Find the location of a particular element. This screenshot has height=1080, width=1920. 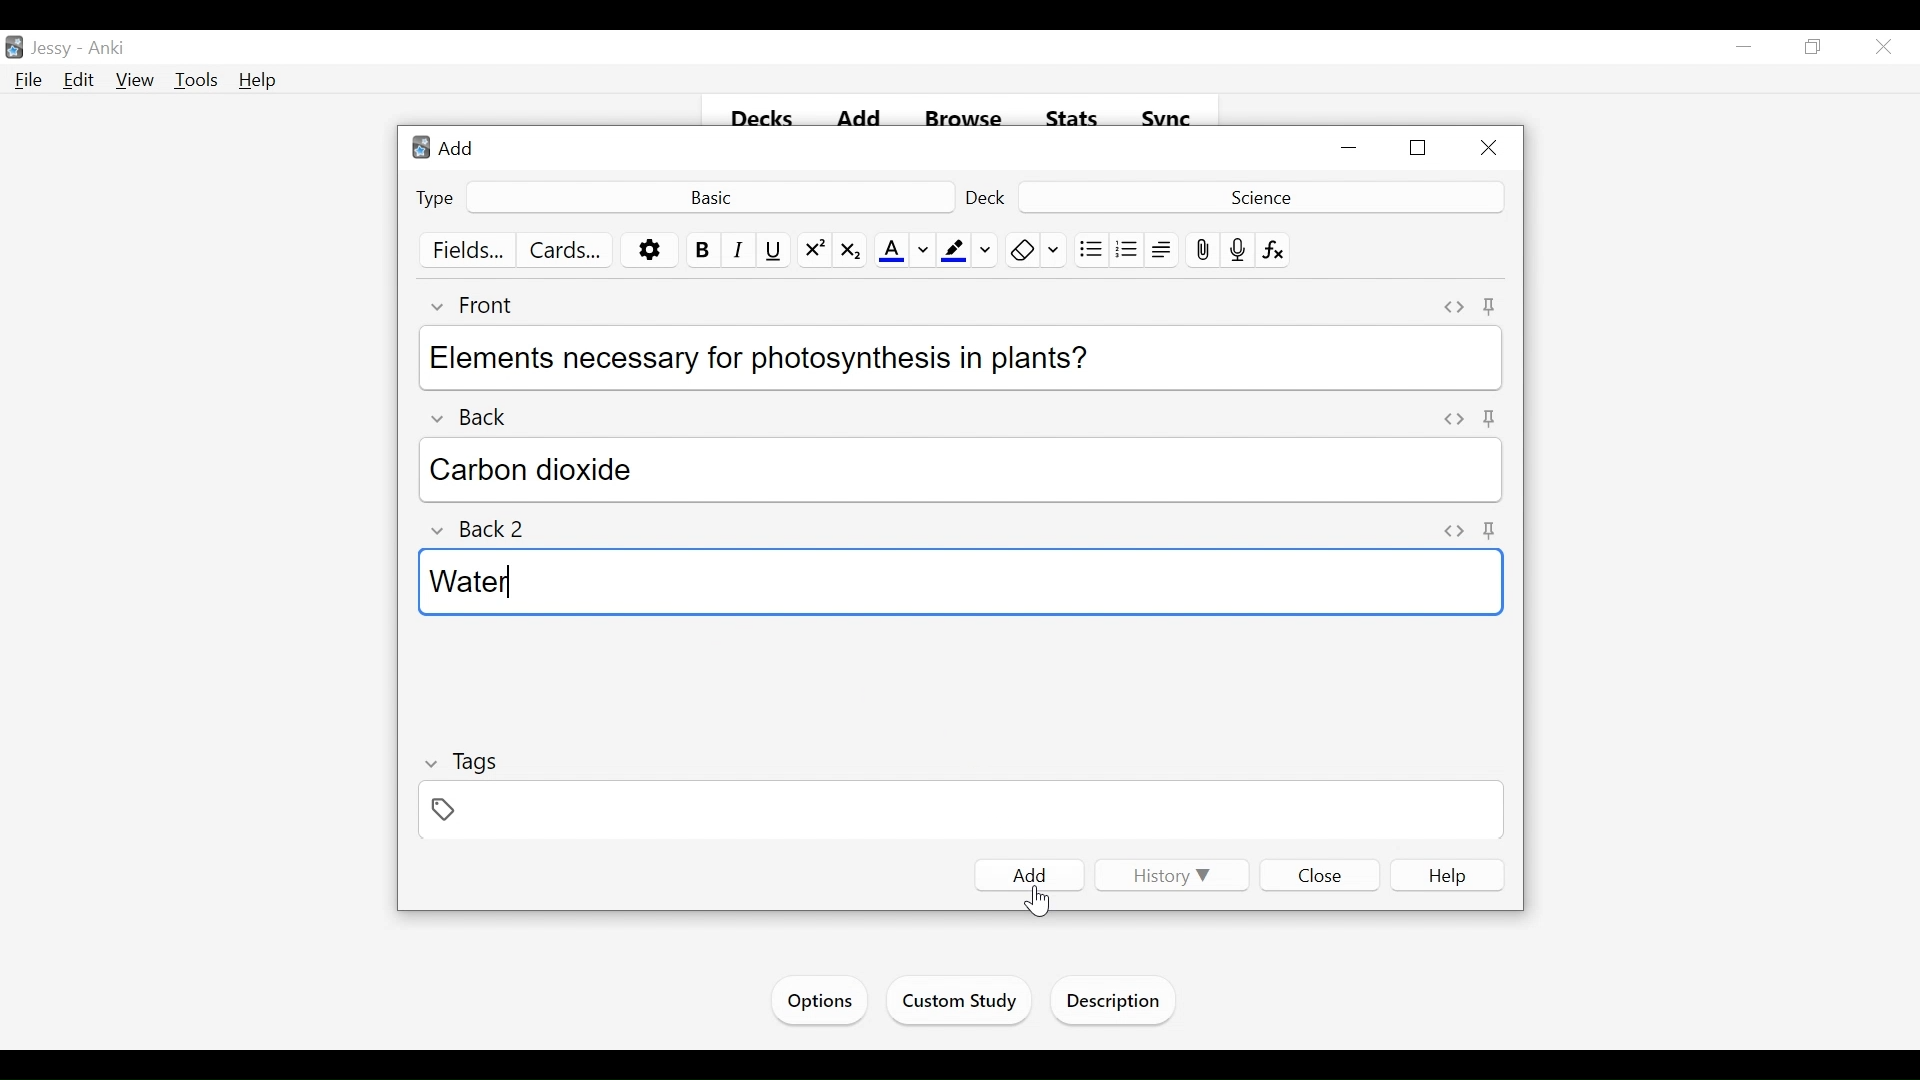

Close is located at coordinates (1321, 874).